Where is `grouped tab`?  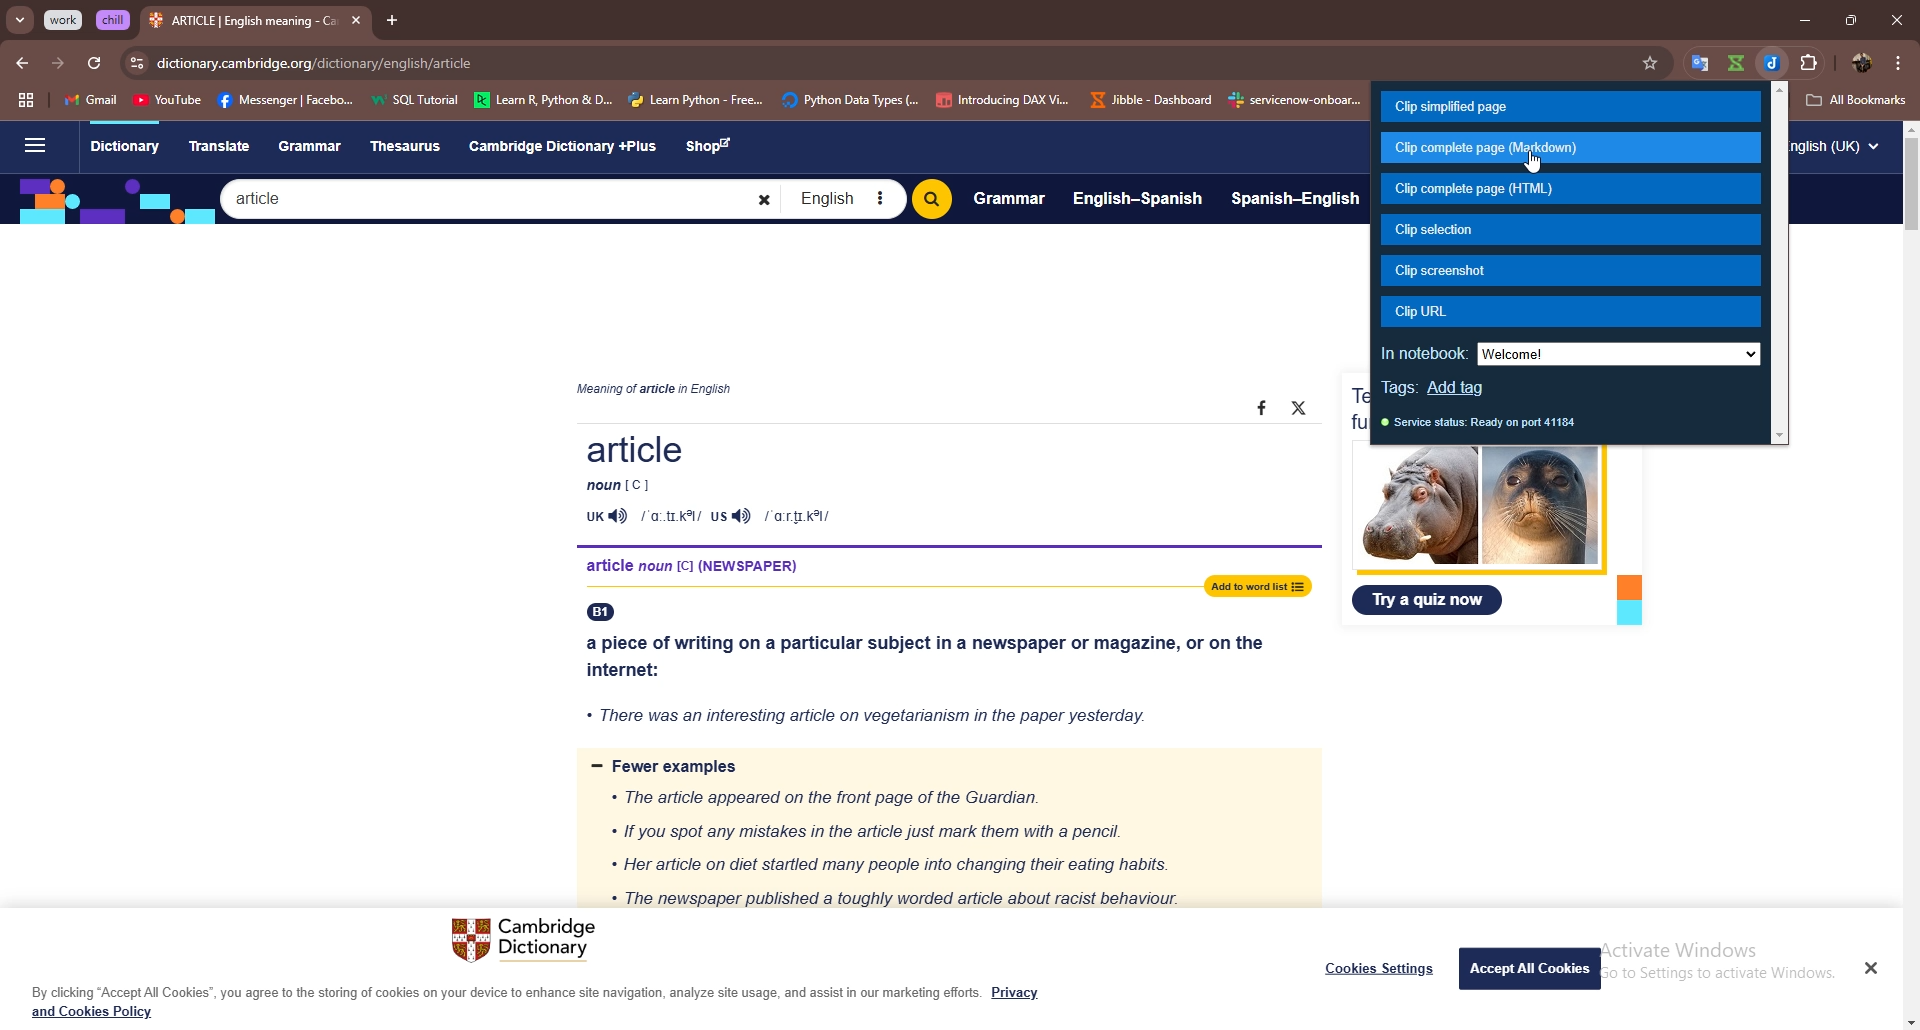 grouped tab is located at coordinates (114, 20).